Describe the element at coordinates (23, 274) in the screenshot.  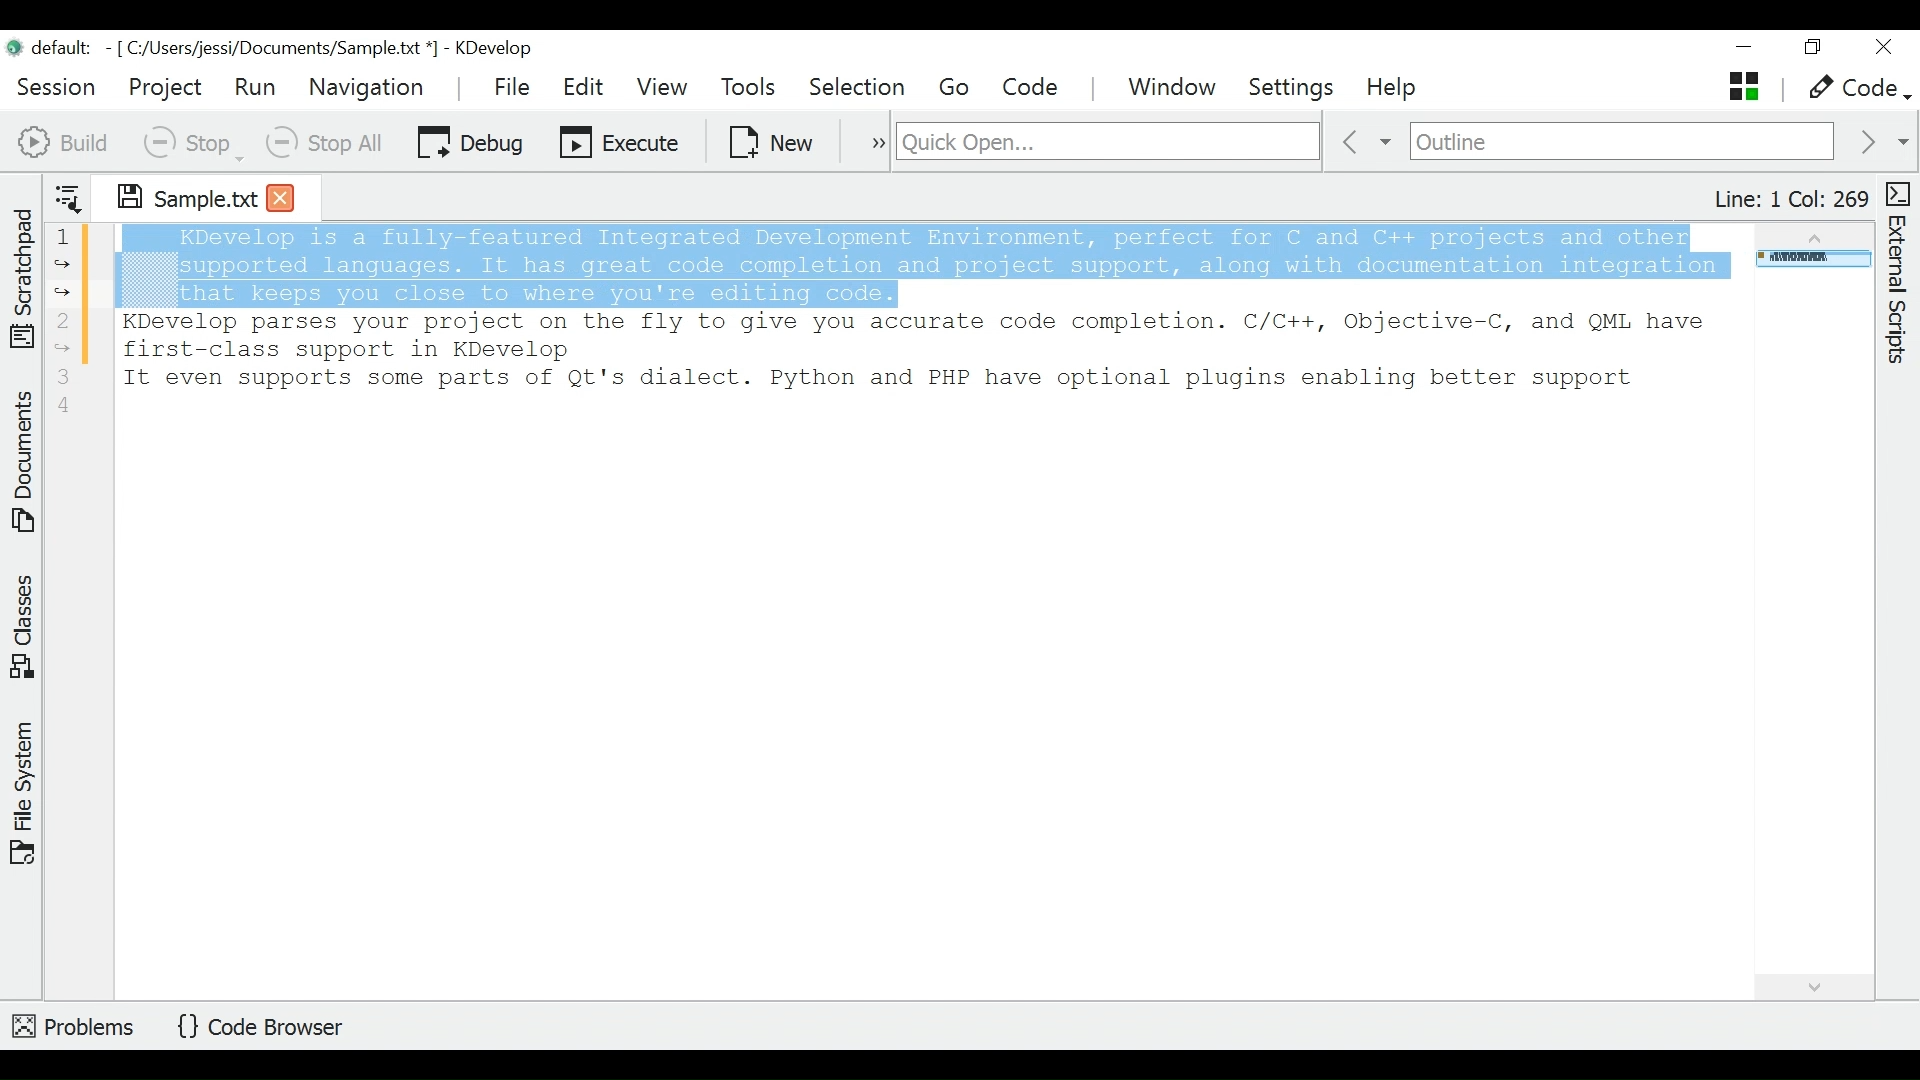
I see `Scratchpad` at that location.